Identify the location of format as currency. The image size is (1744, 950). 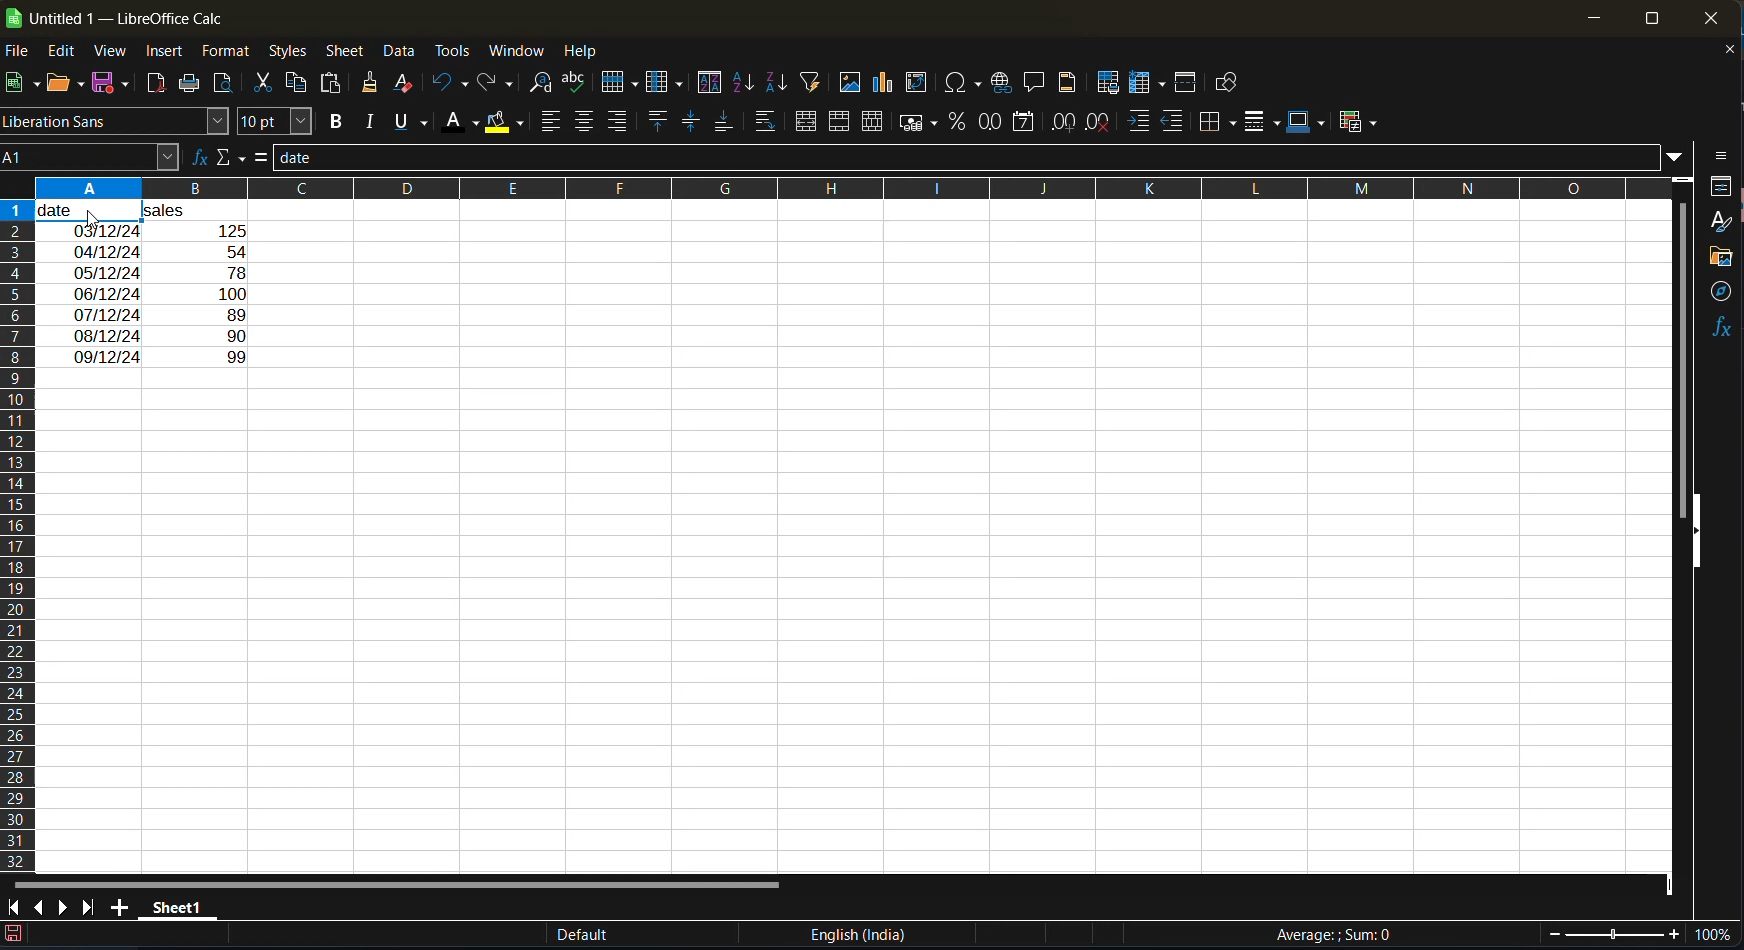
(921, 124).